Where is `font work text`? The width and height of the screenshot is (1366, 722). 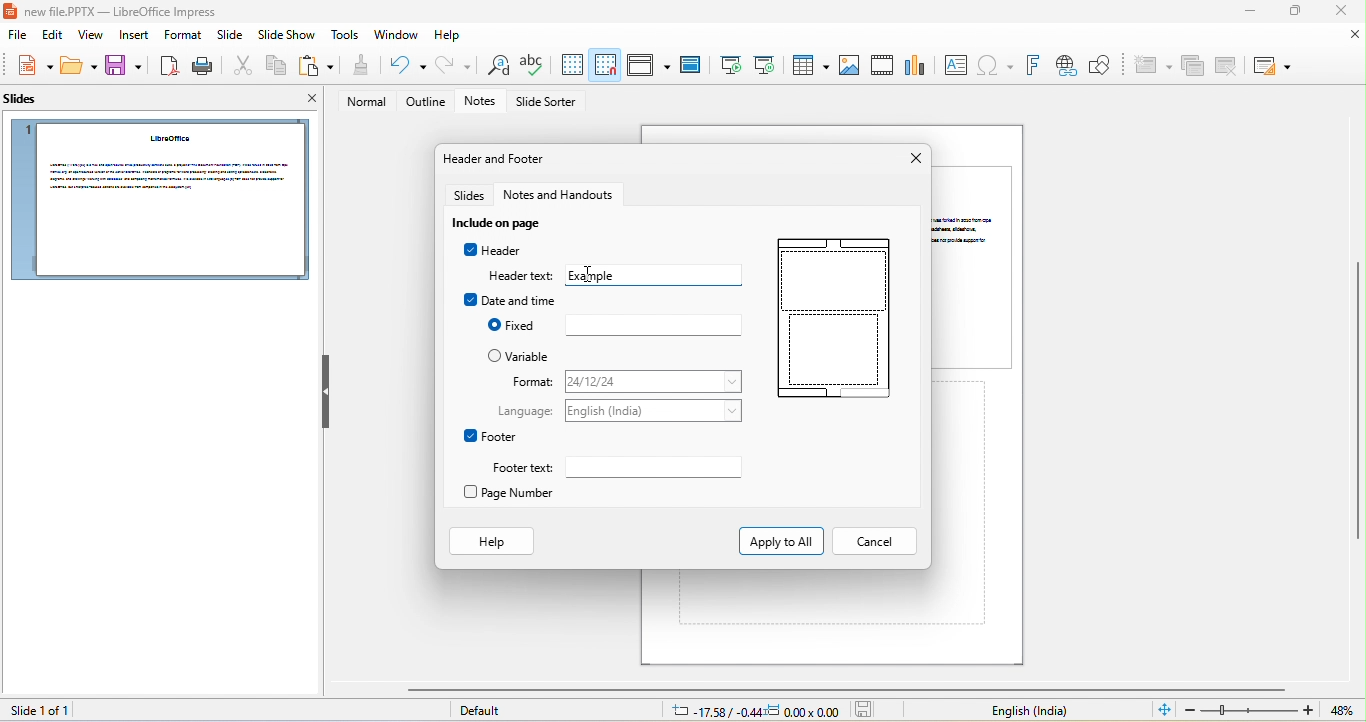 font work text is located at coordinates (1032, 66).